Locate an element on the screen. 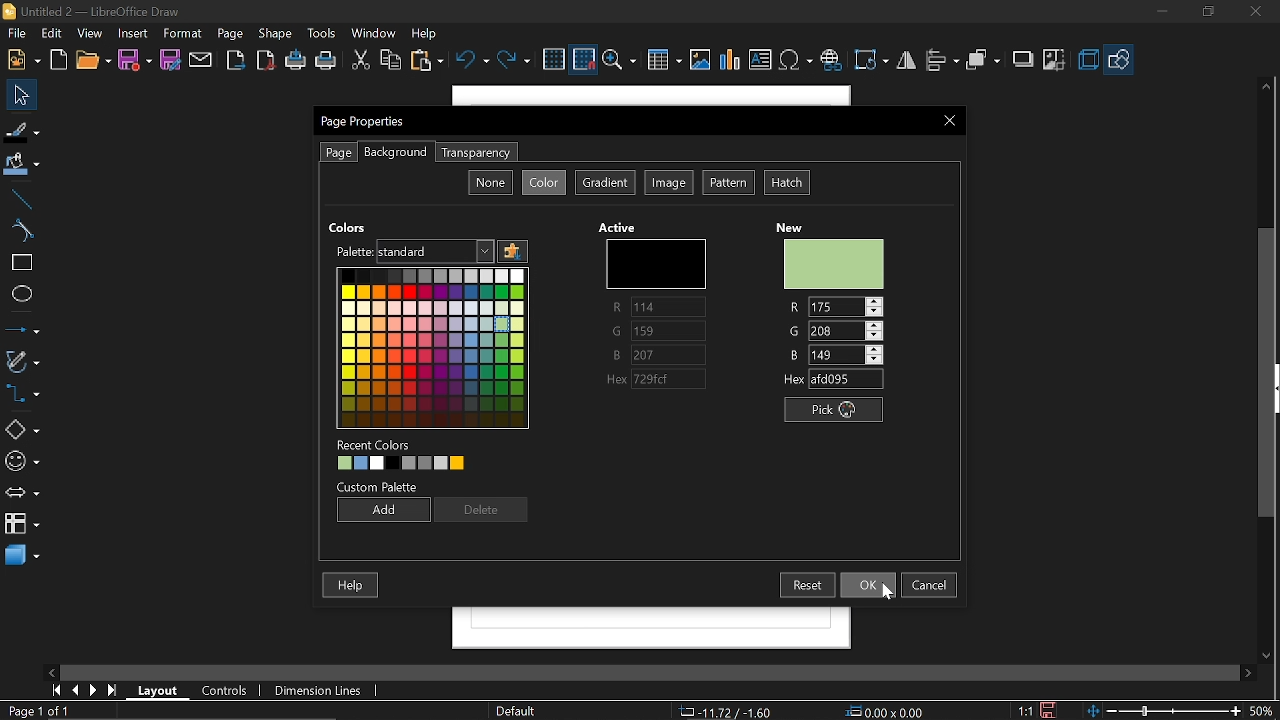  Symbol shapes is located at coordinates (22, 462).